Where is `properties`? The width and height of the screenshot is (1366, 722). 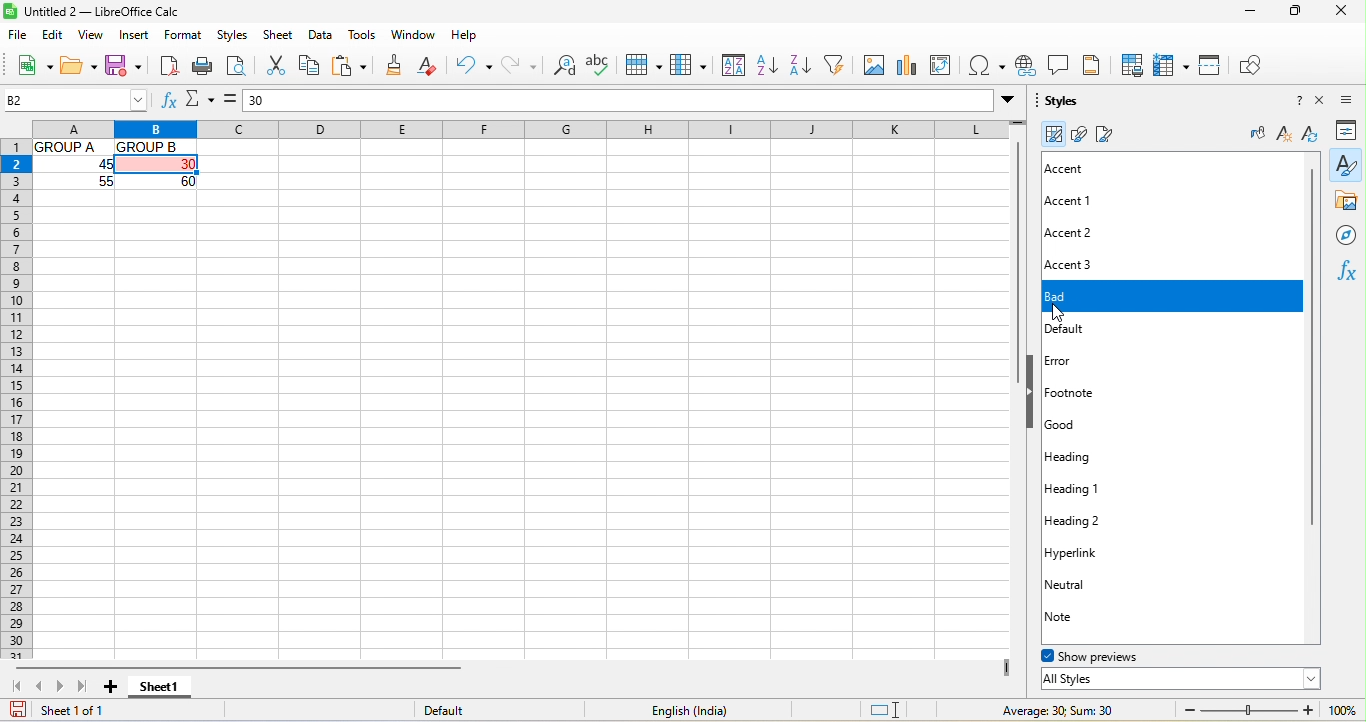
properties is located at coordinates (1350, 130).